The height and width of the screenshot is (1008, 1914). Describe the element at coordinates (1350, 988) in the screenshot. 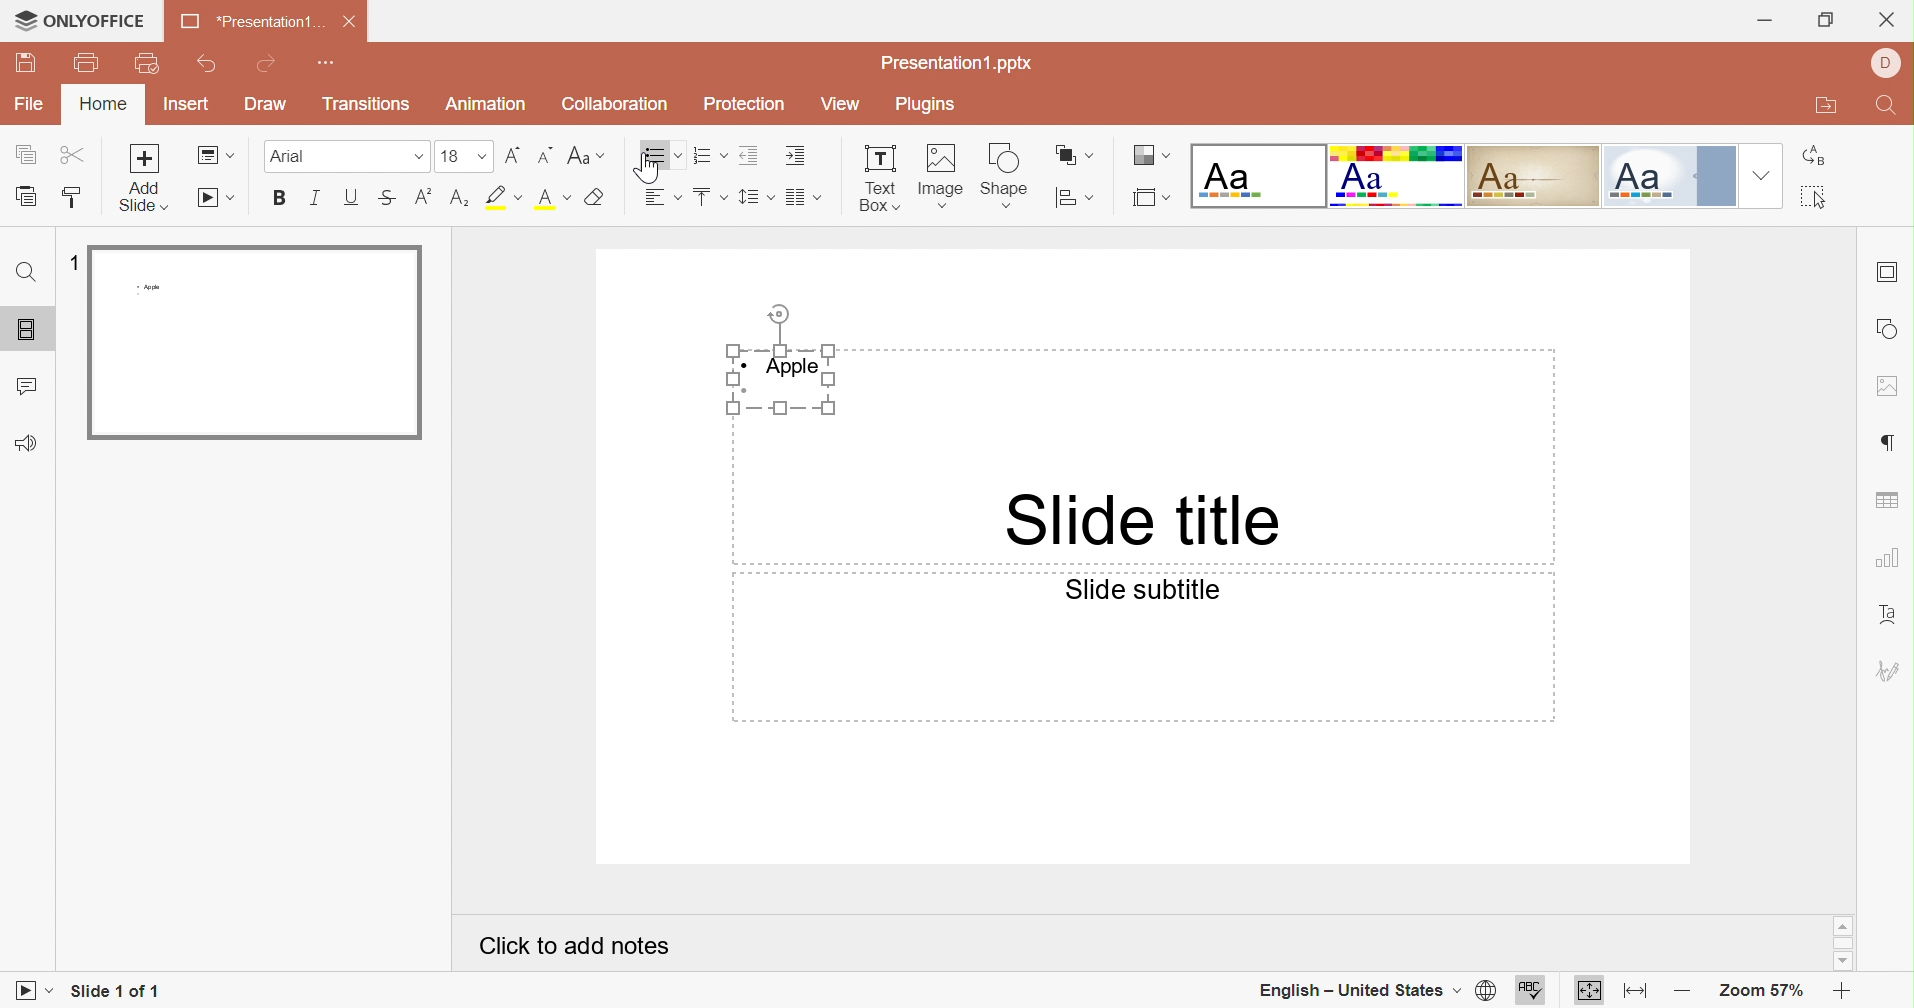

I see `English - United States` at that location.